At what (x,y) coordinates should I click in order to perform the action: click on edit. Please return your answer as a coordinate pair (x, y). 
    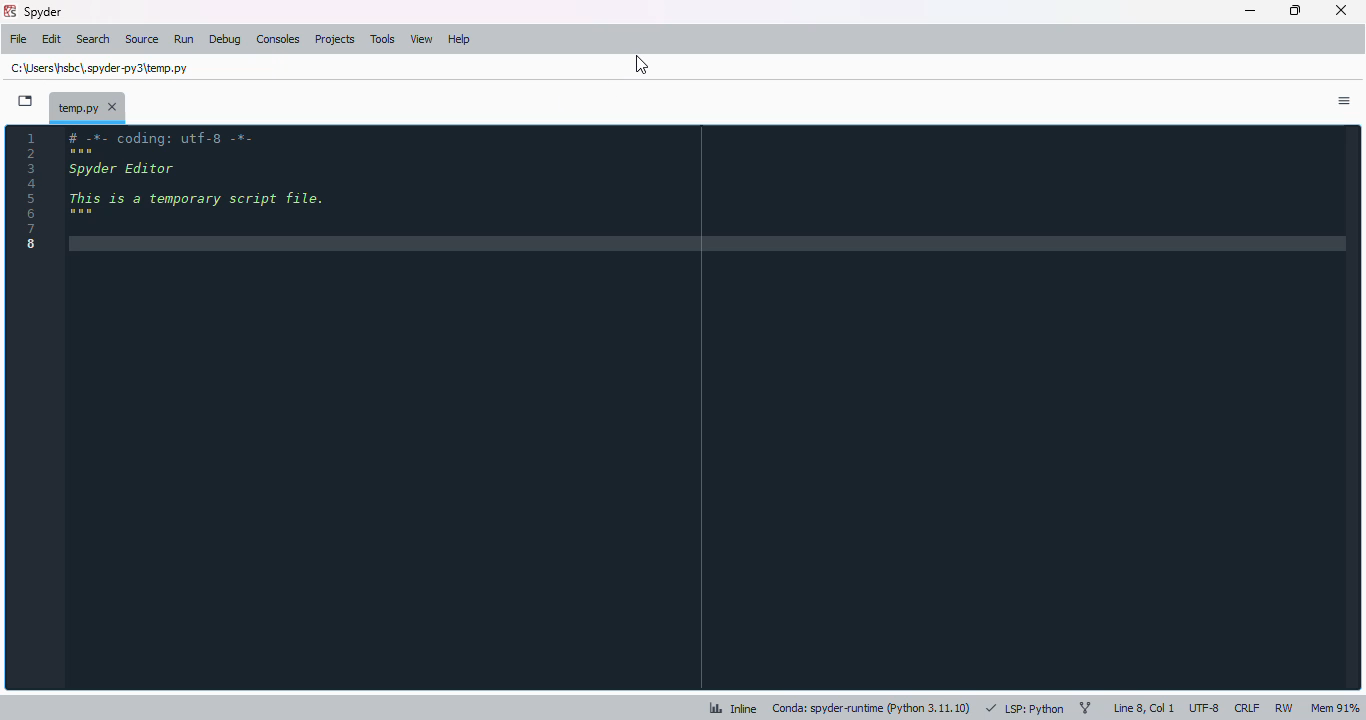
    Looking at the image, I should click on (52, 40).